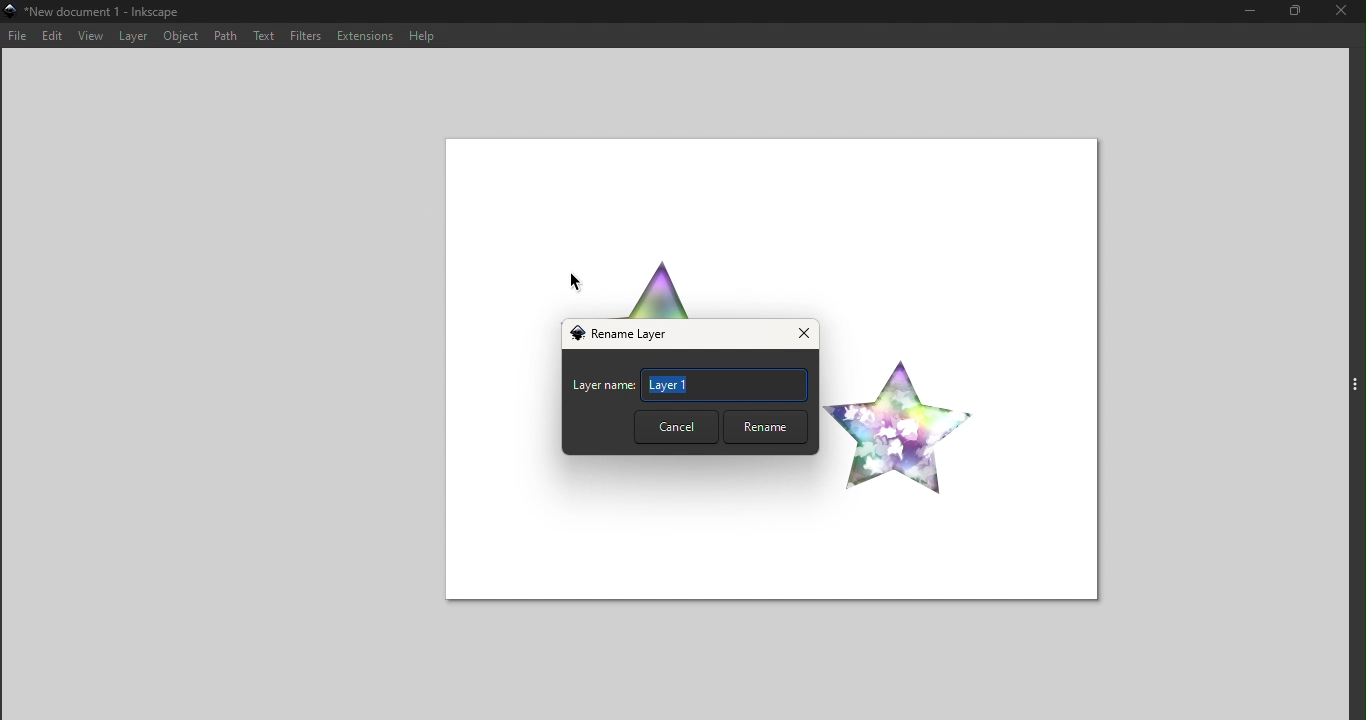 This screenshot has width=1366, height=720. I want to click on path, so click(225, 34).